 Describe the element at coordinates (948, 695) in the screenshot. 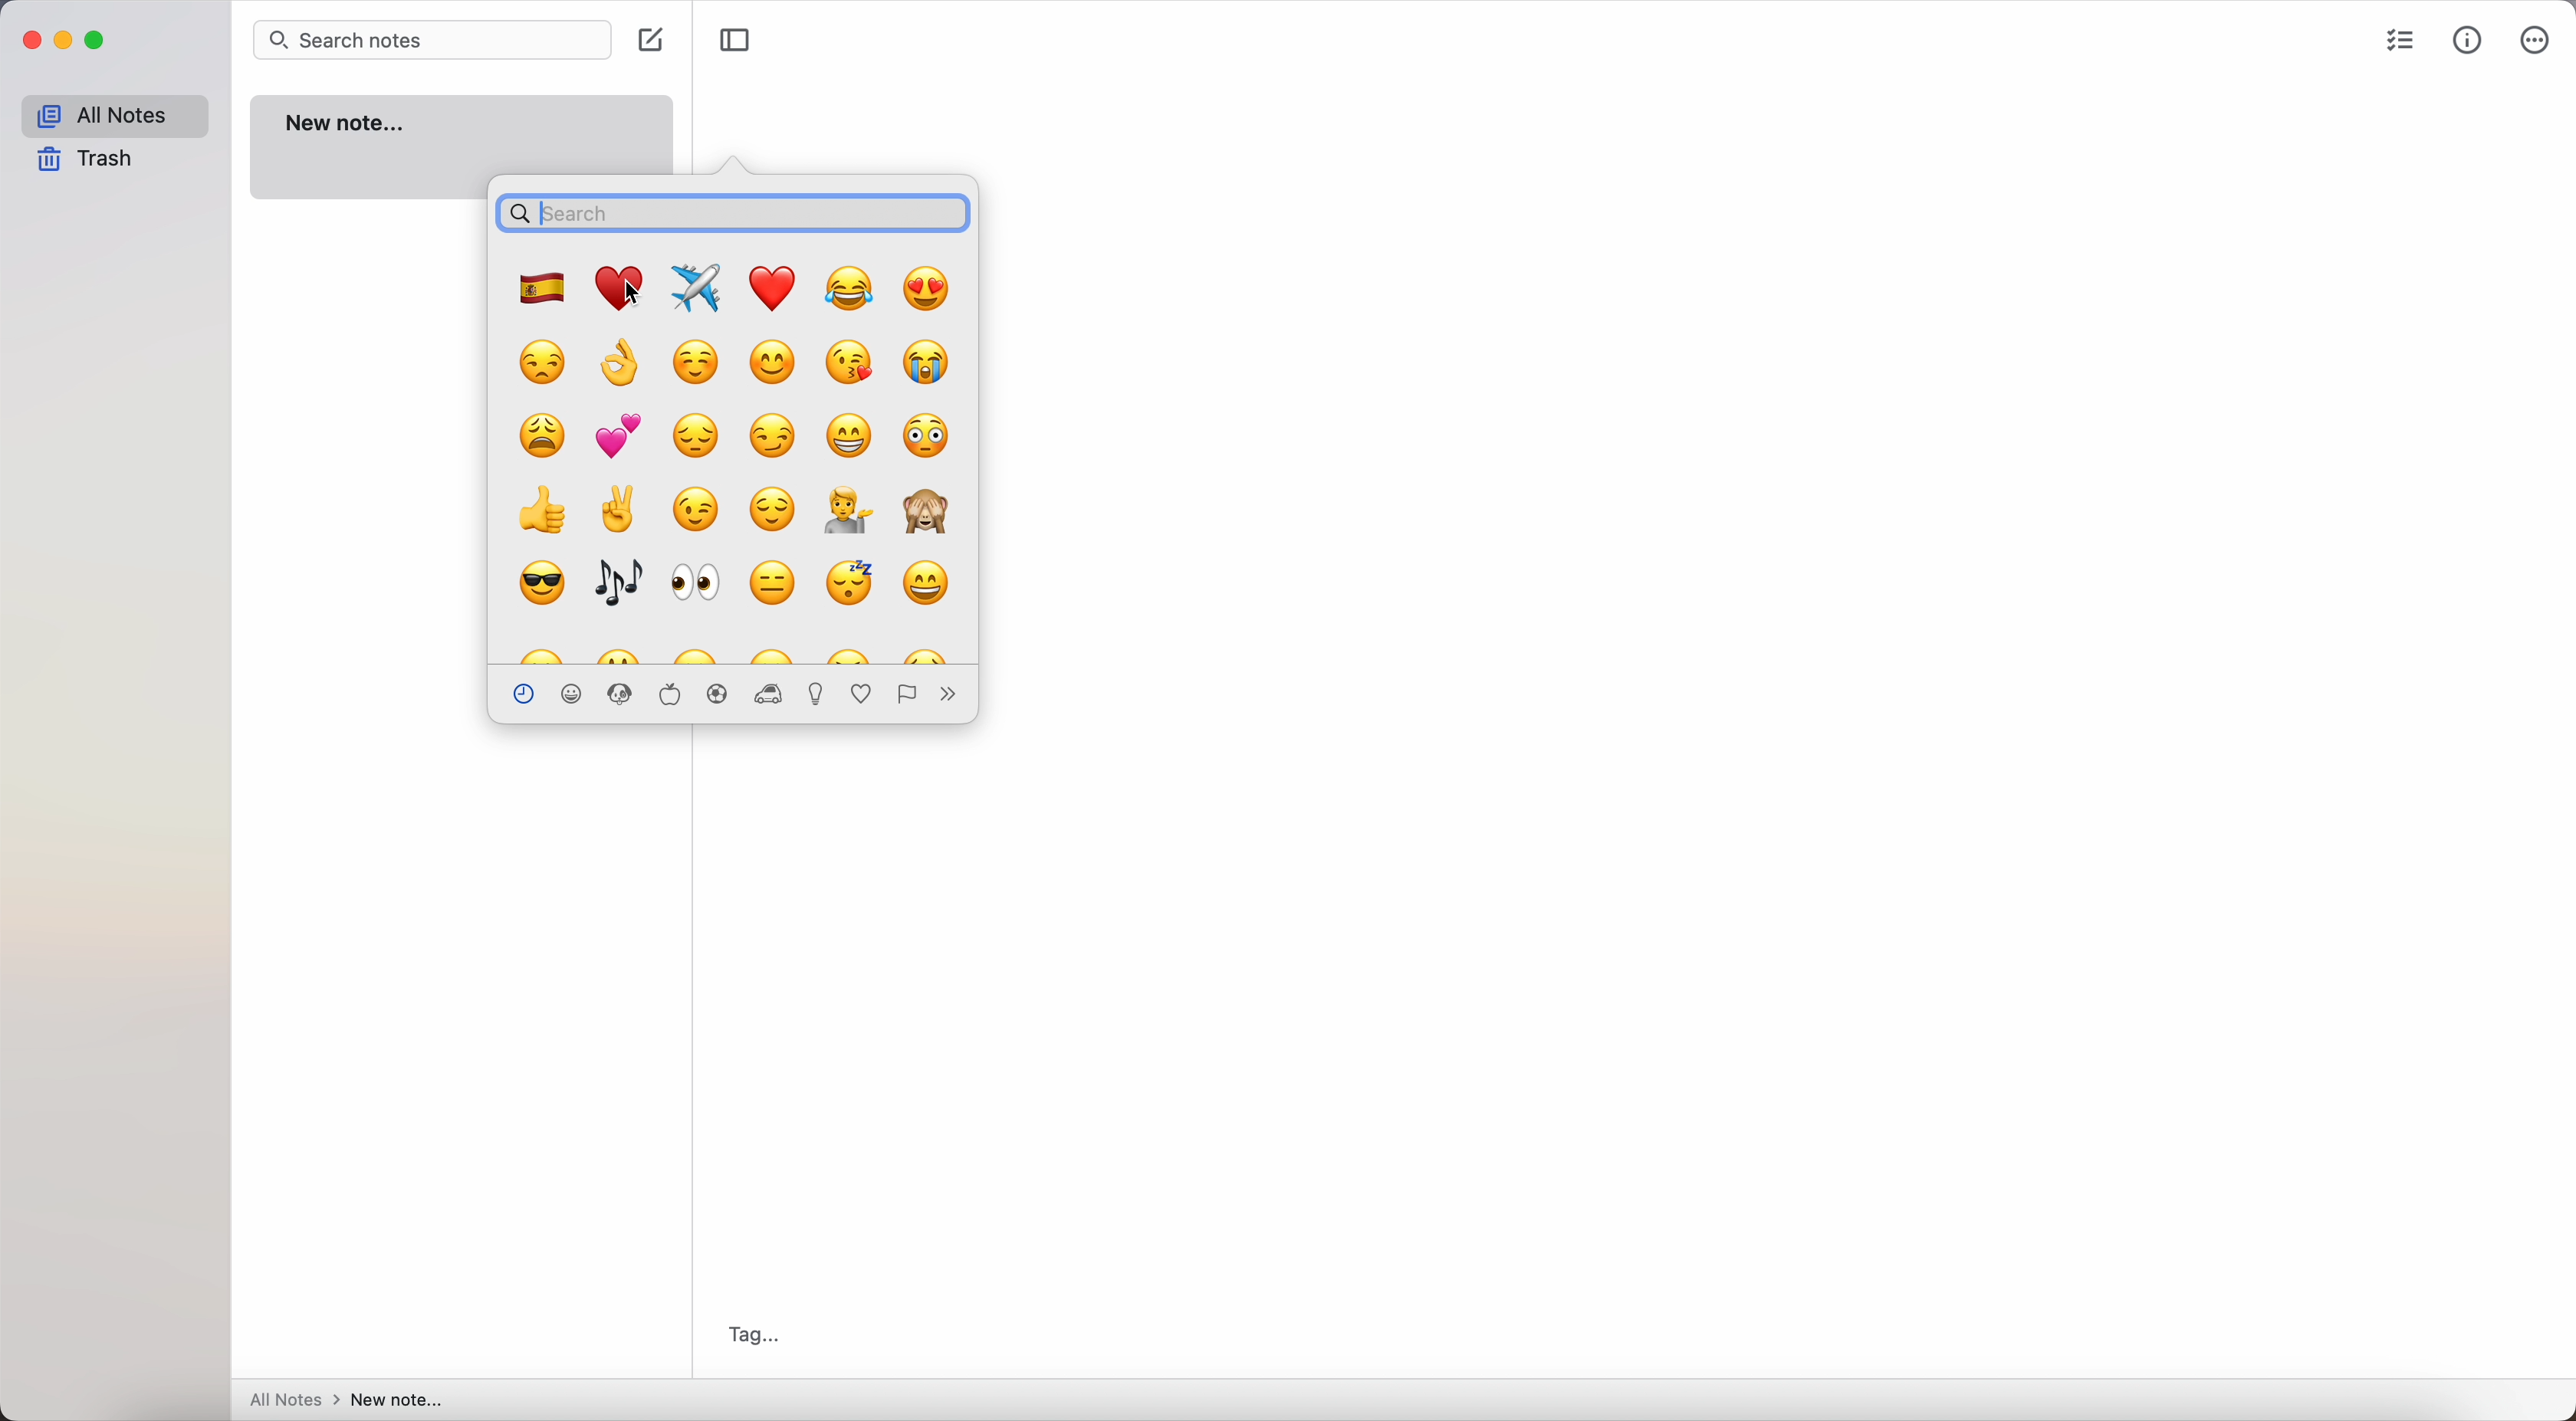

I see `foward` at that location.